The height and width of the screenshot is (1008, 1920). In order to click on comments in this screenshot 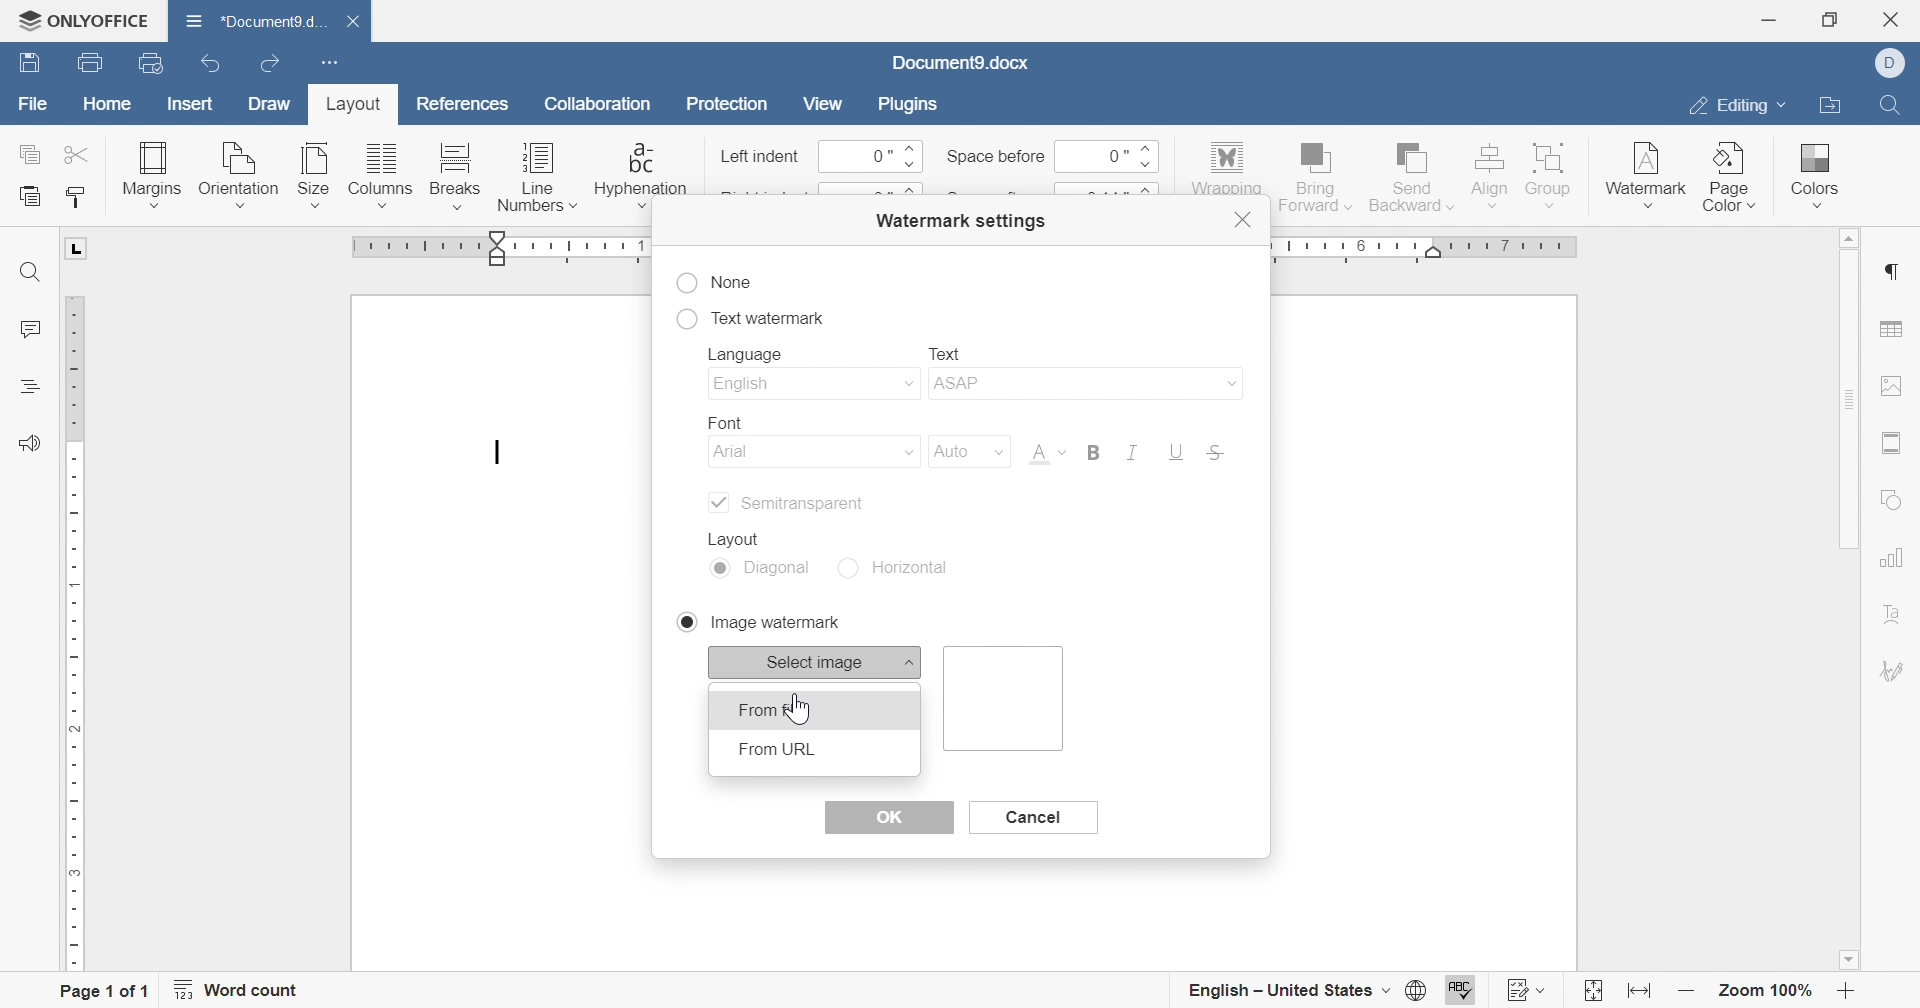, I will do `click(27, 330)`.